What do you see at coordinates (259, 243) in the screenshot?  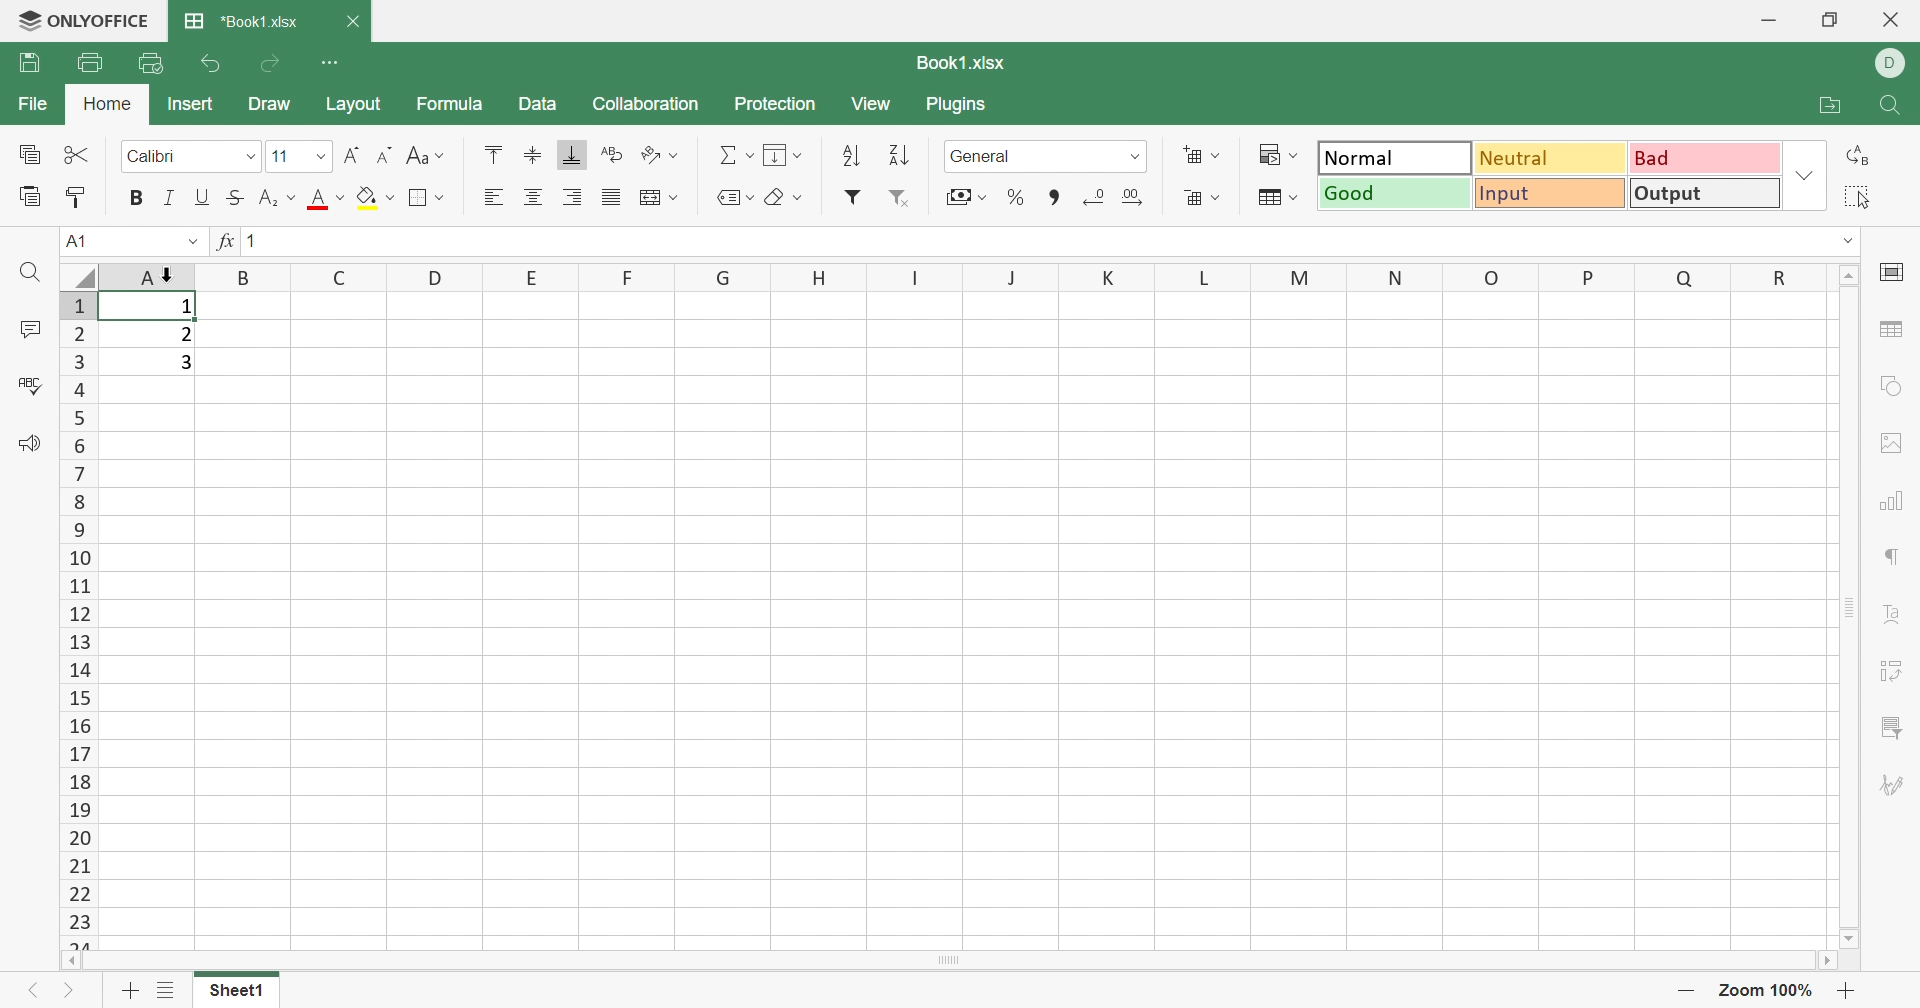 I see `1` at bounding box center [259, 243].